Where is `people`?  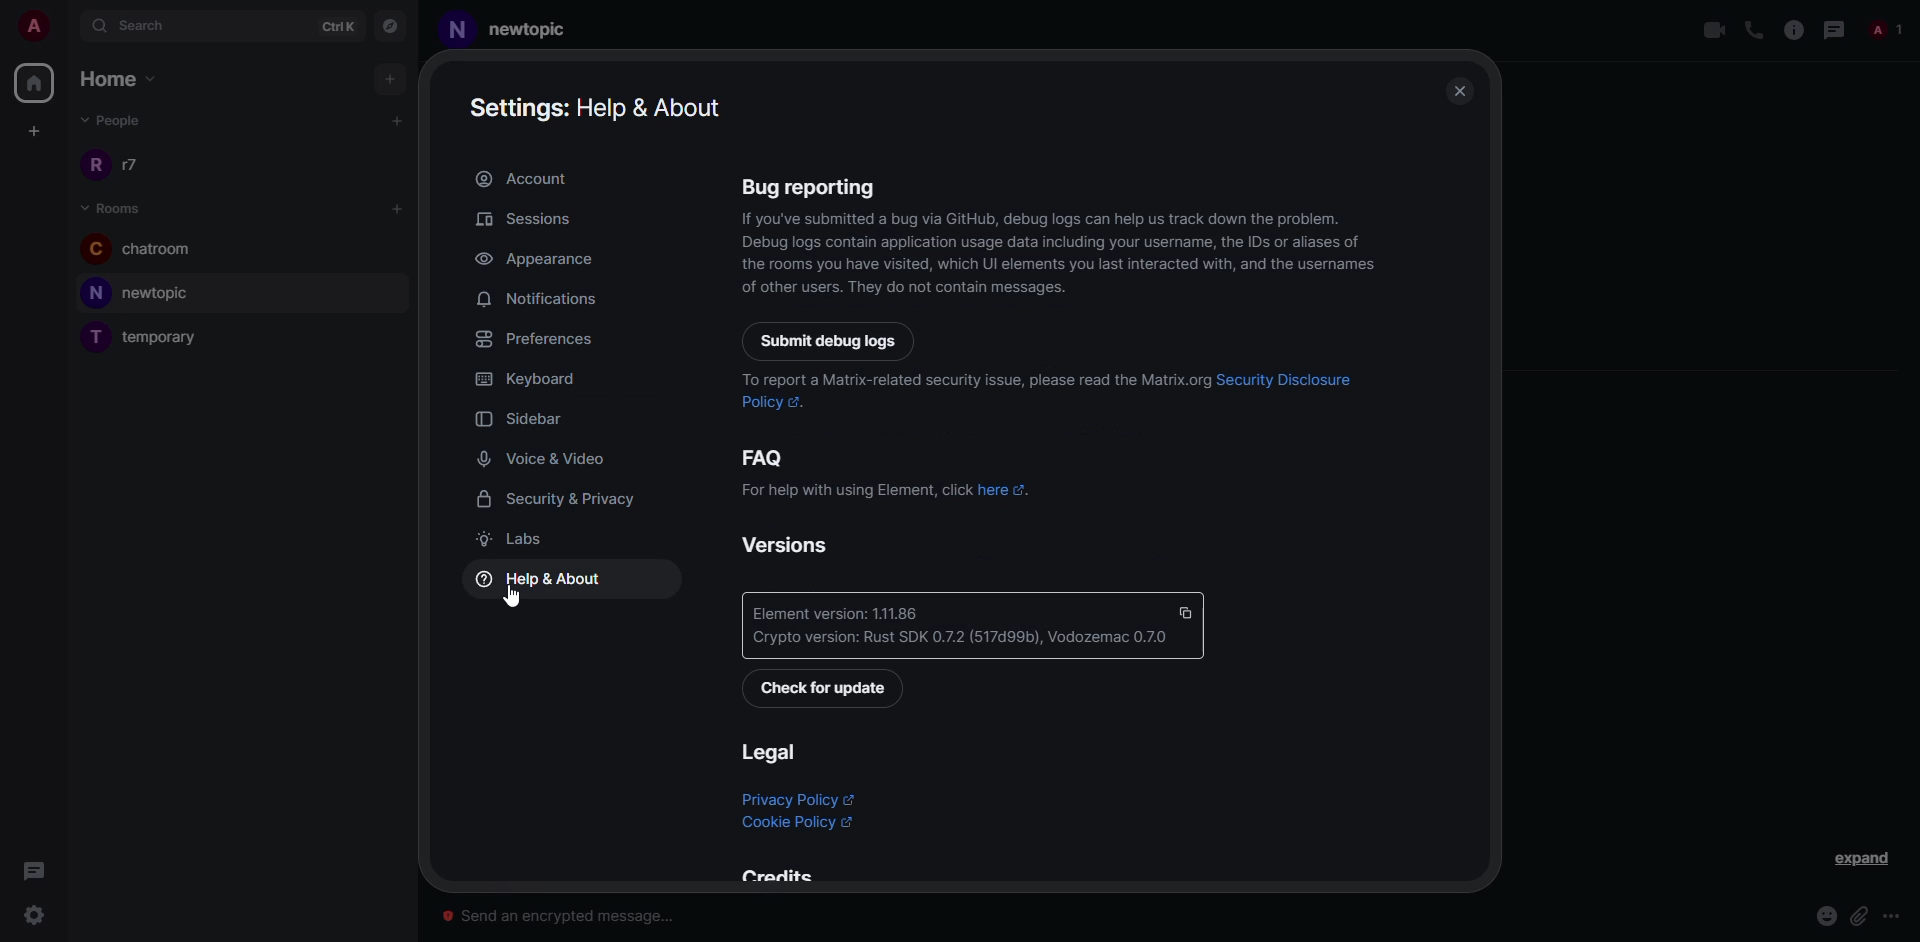 people is located at coordinates (116, 119).